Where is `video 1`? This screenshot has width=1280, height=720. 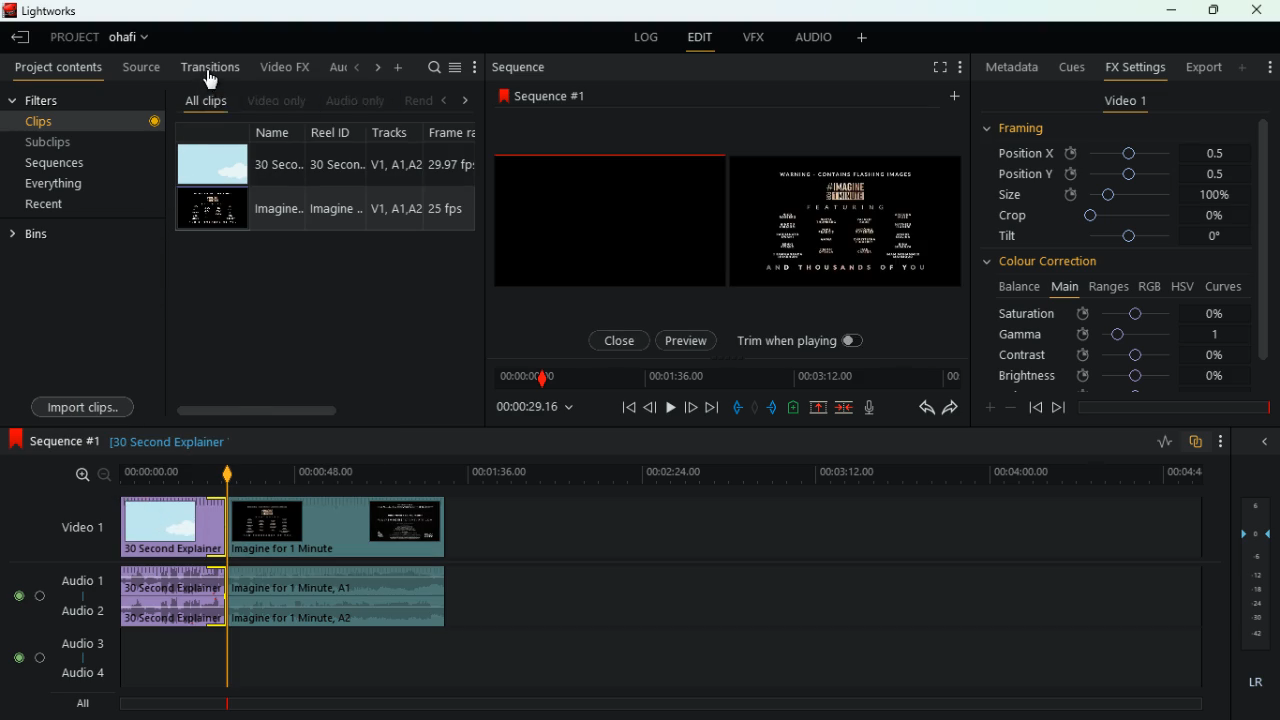
video 1 is located at coordinates (1125, 104).